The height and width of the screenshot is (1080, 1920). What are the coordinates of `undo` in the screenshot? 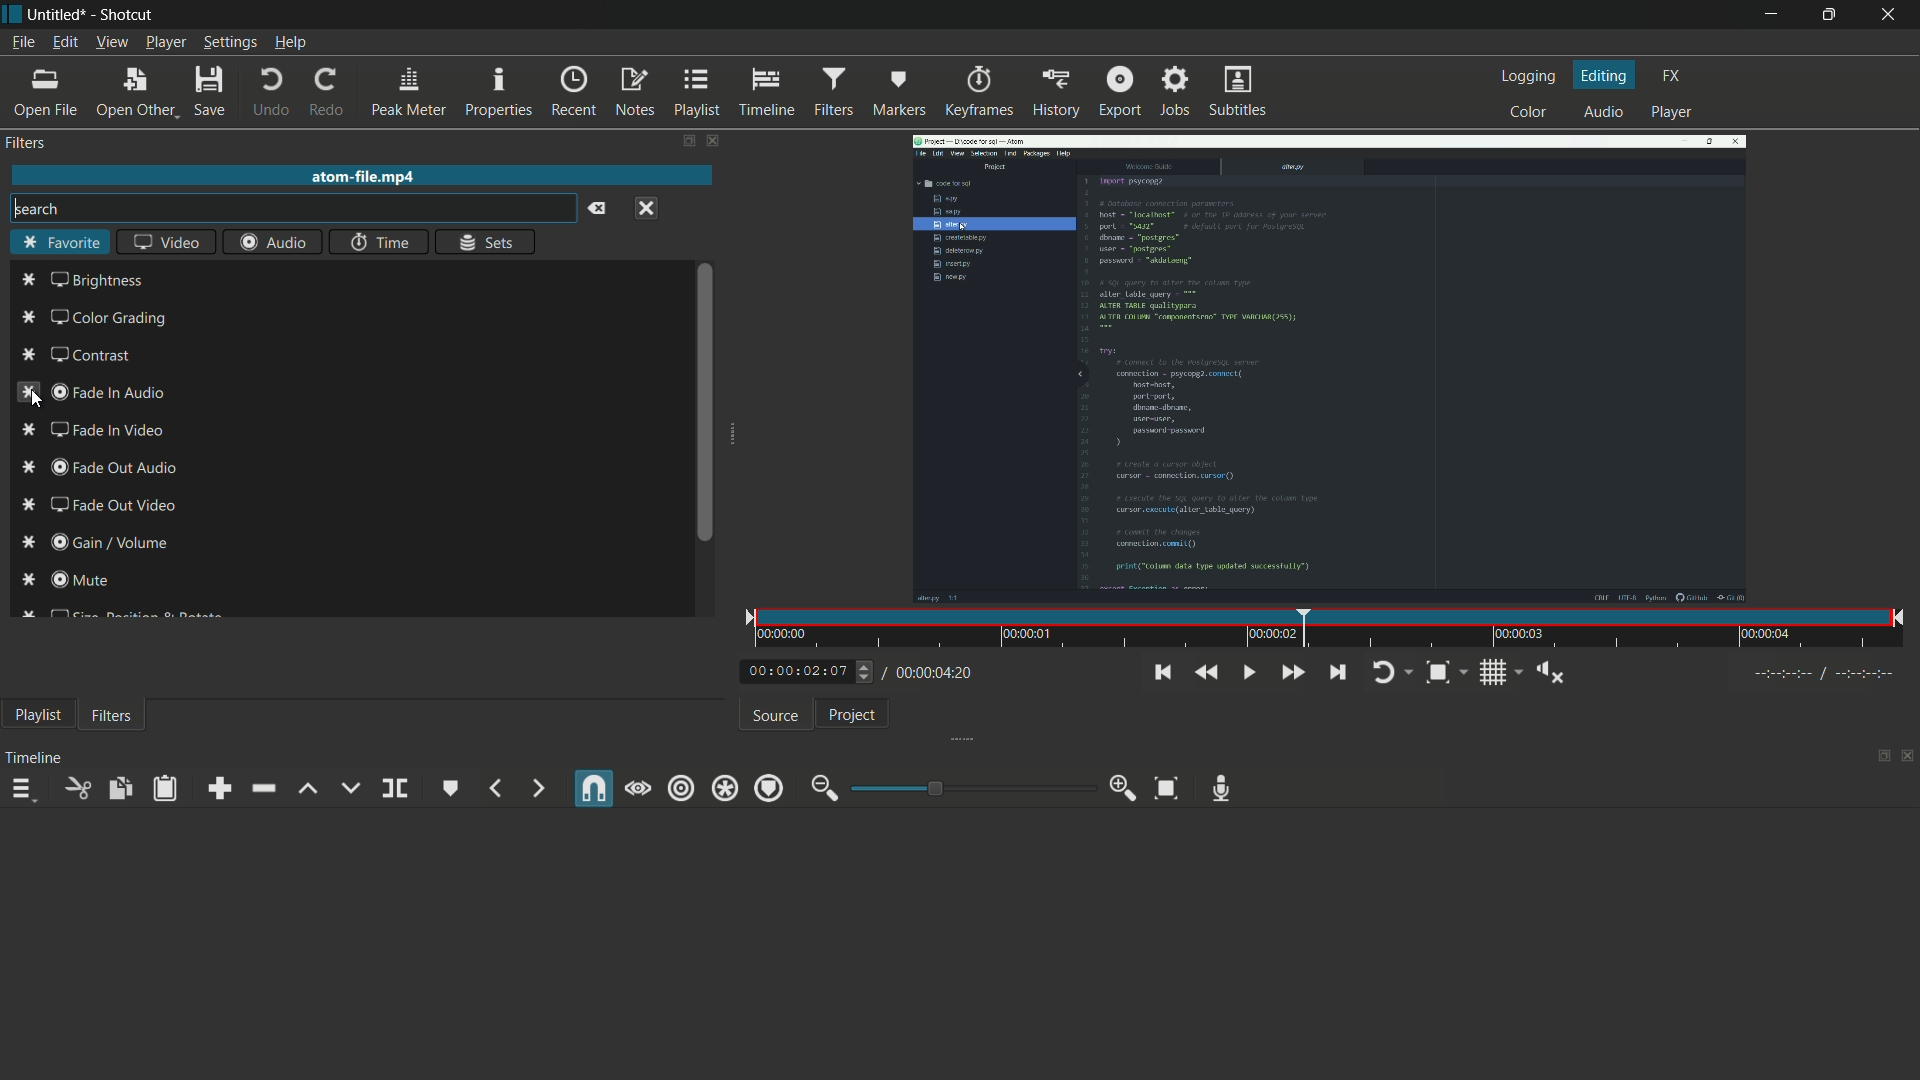 It's located at (271, 92).